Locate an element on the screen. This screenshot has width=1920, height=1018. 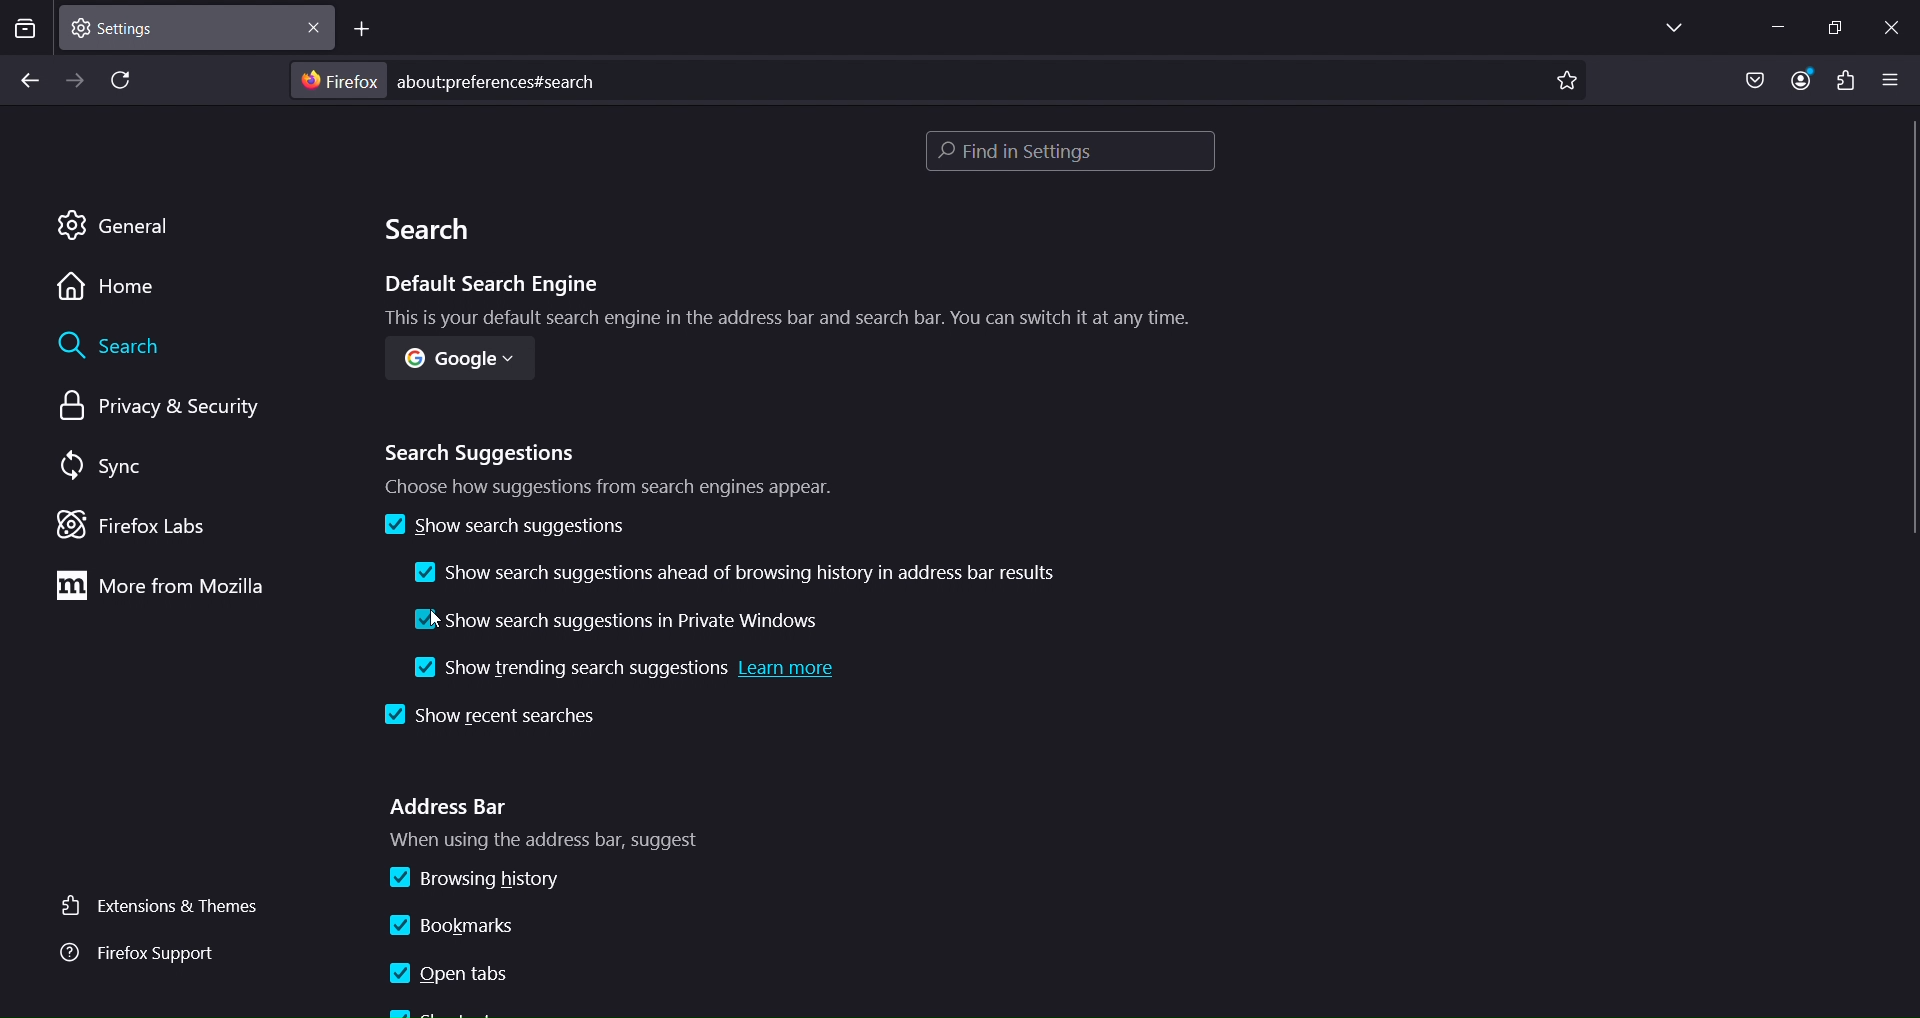
open tabs is located at coordinates (450, 974).